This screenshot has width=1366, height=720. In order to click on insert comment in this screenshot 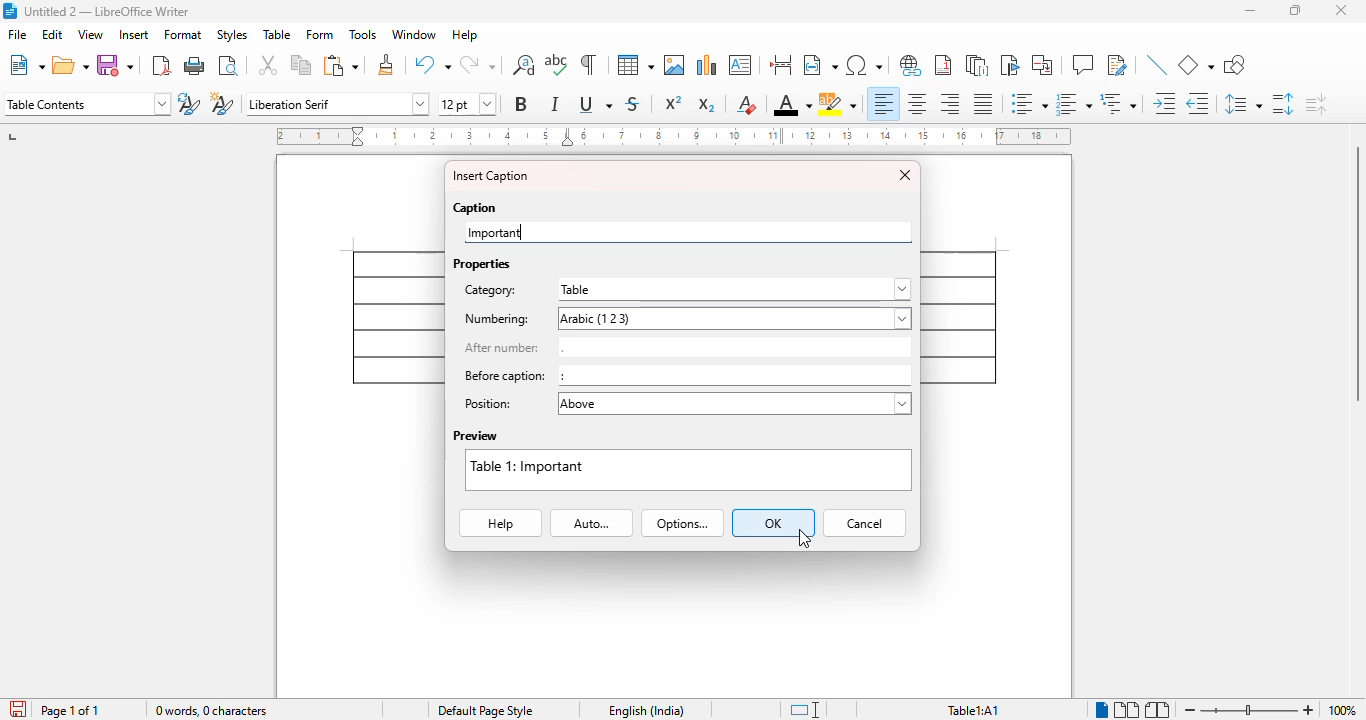, I will do `click(1083, 64)`.